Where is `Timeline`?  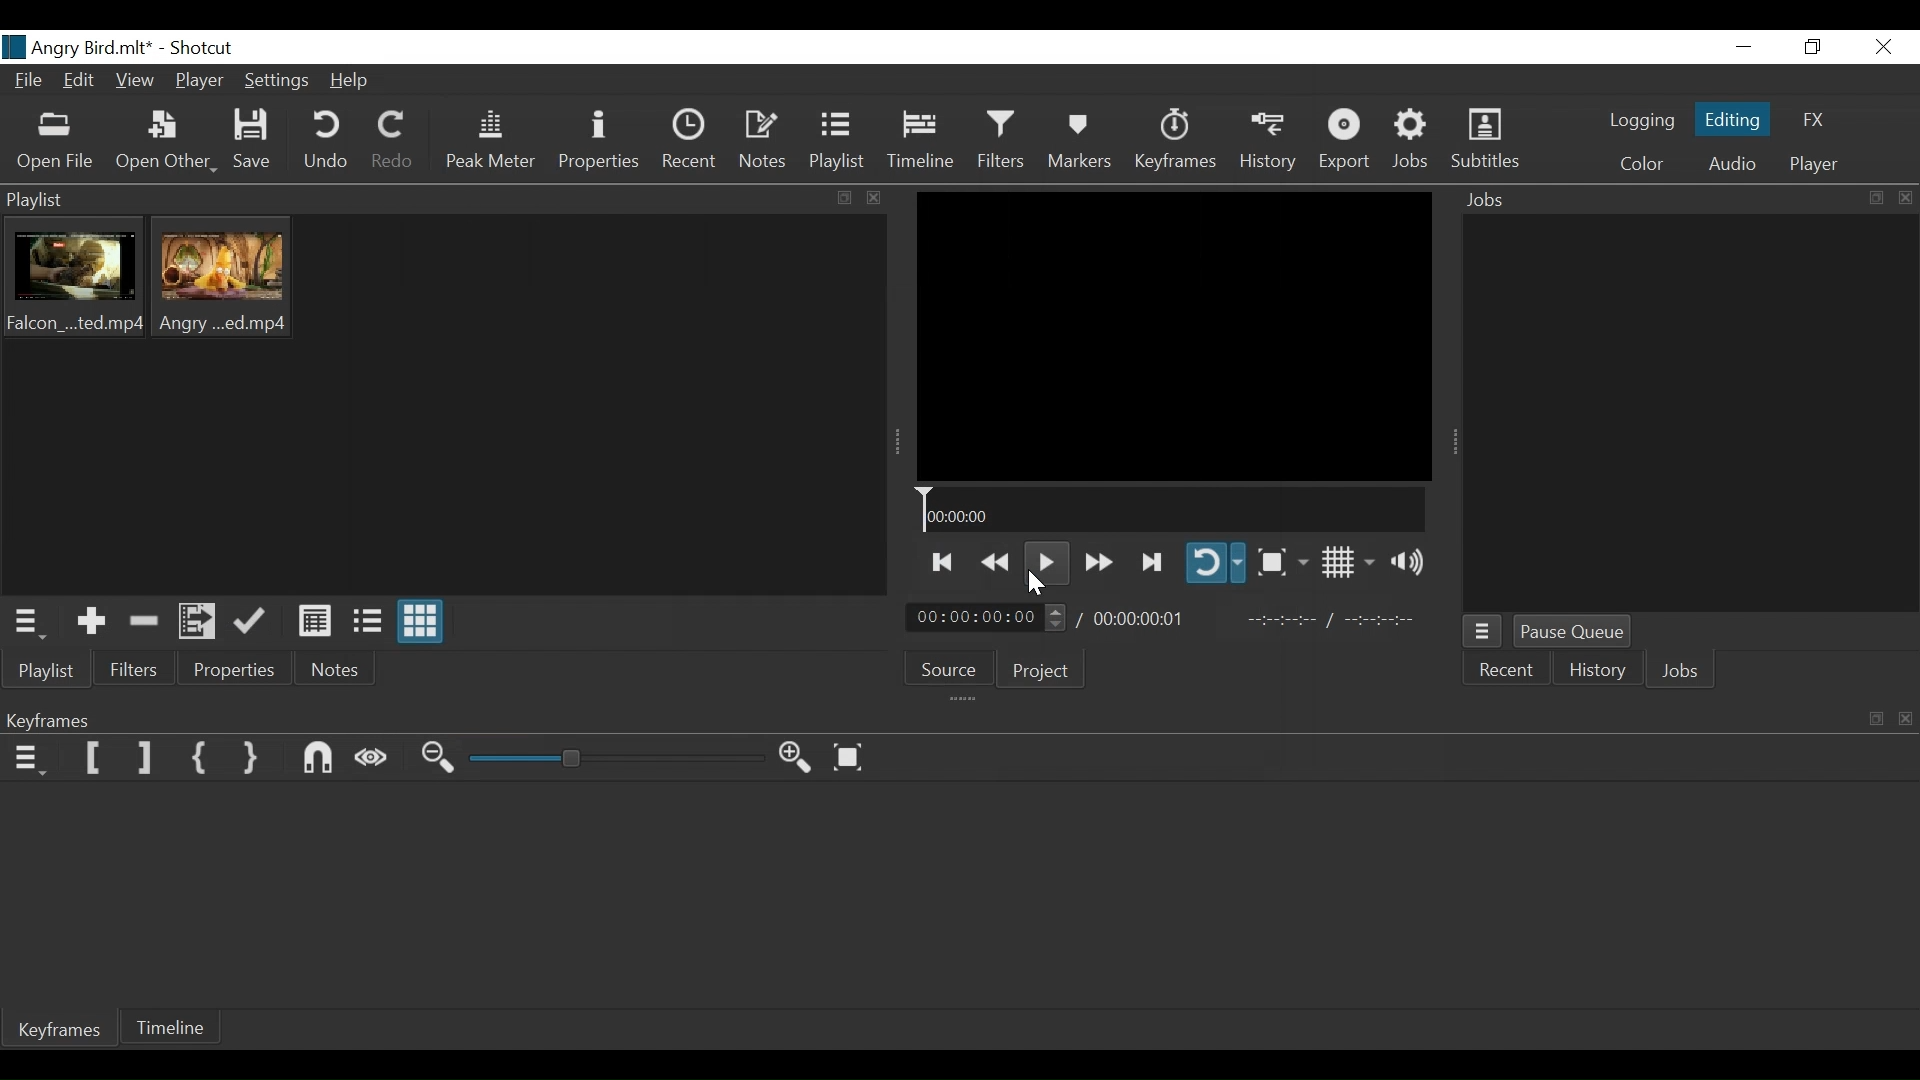 Timeline is located at coordinates (926, 142).